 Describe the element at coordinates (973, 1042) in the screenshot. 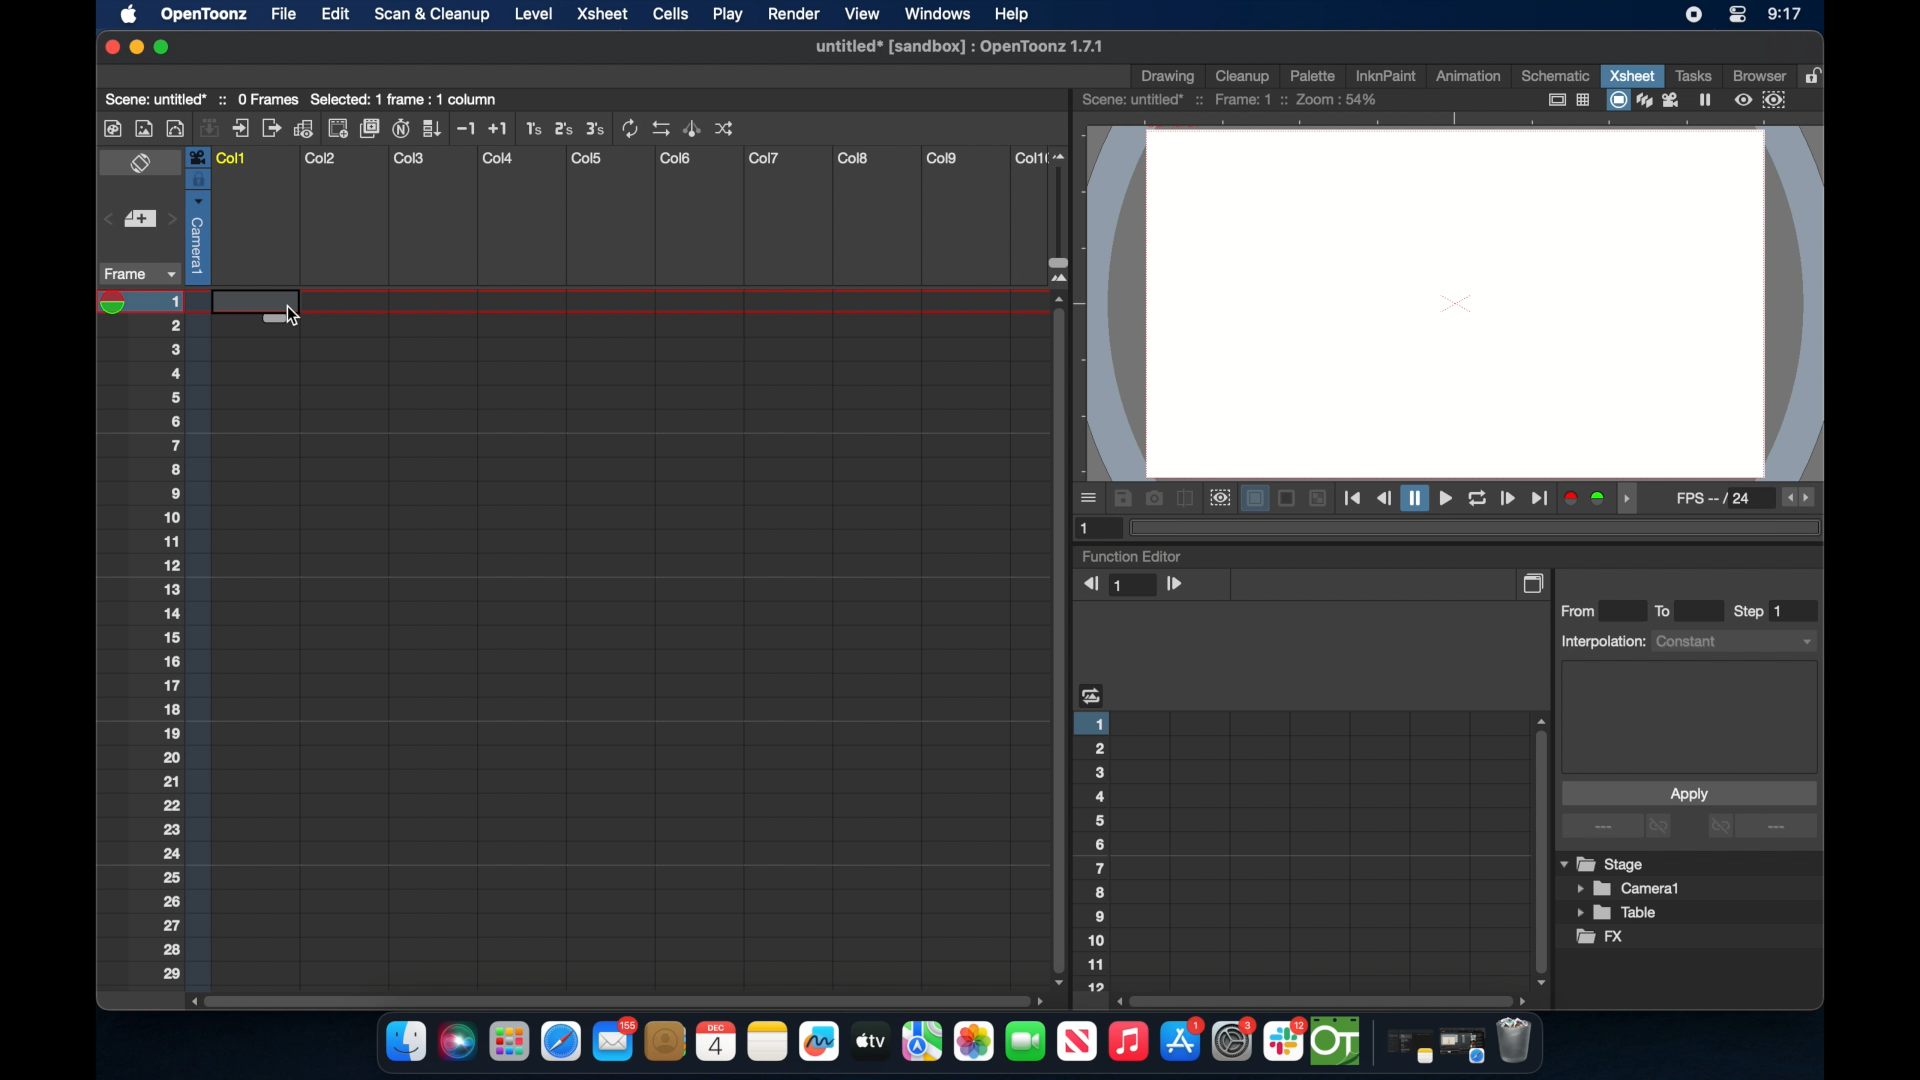

I see `photos` at that location.